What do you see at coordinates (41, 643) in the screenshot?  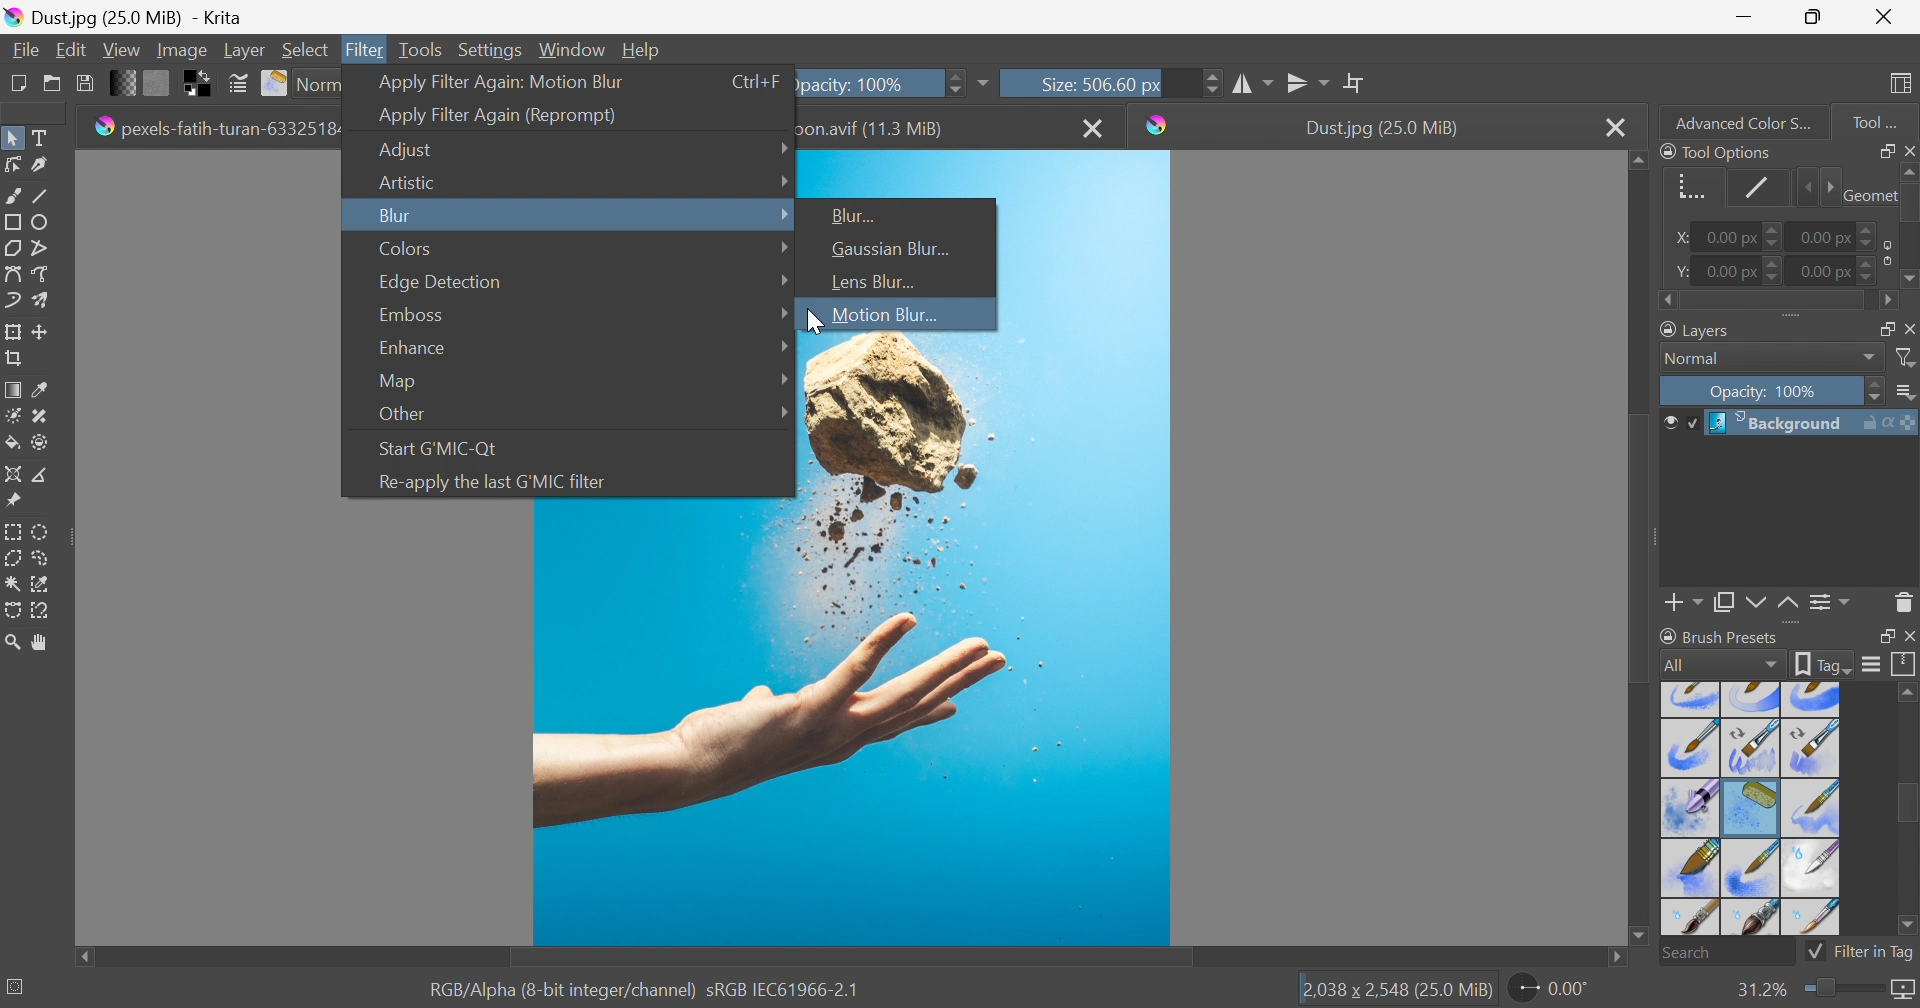 I see `Pan tool` at bounding box center [41, 643].